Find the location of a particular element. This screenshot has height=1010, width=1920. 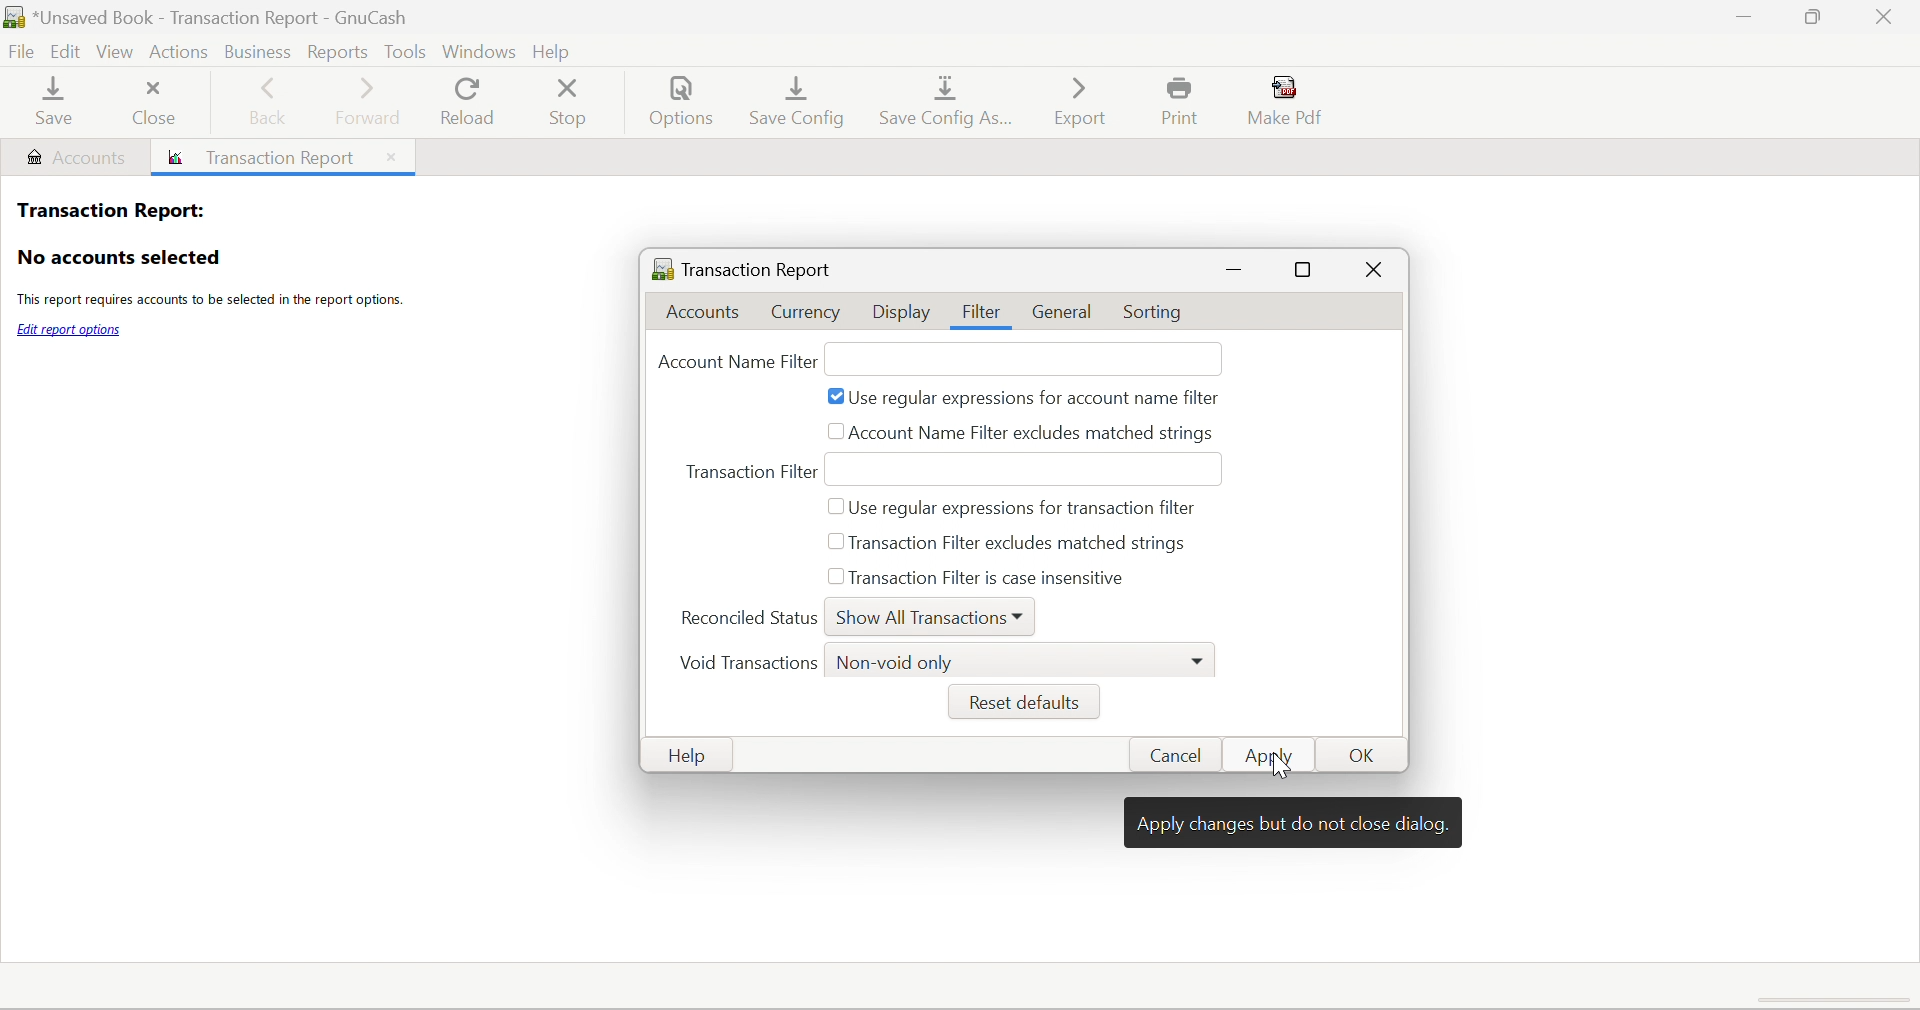

*Untitled - Accounts - GnuCash is located at coordinates (226, 16).